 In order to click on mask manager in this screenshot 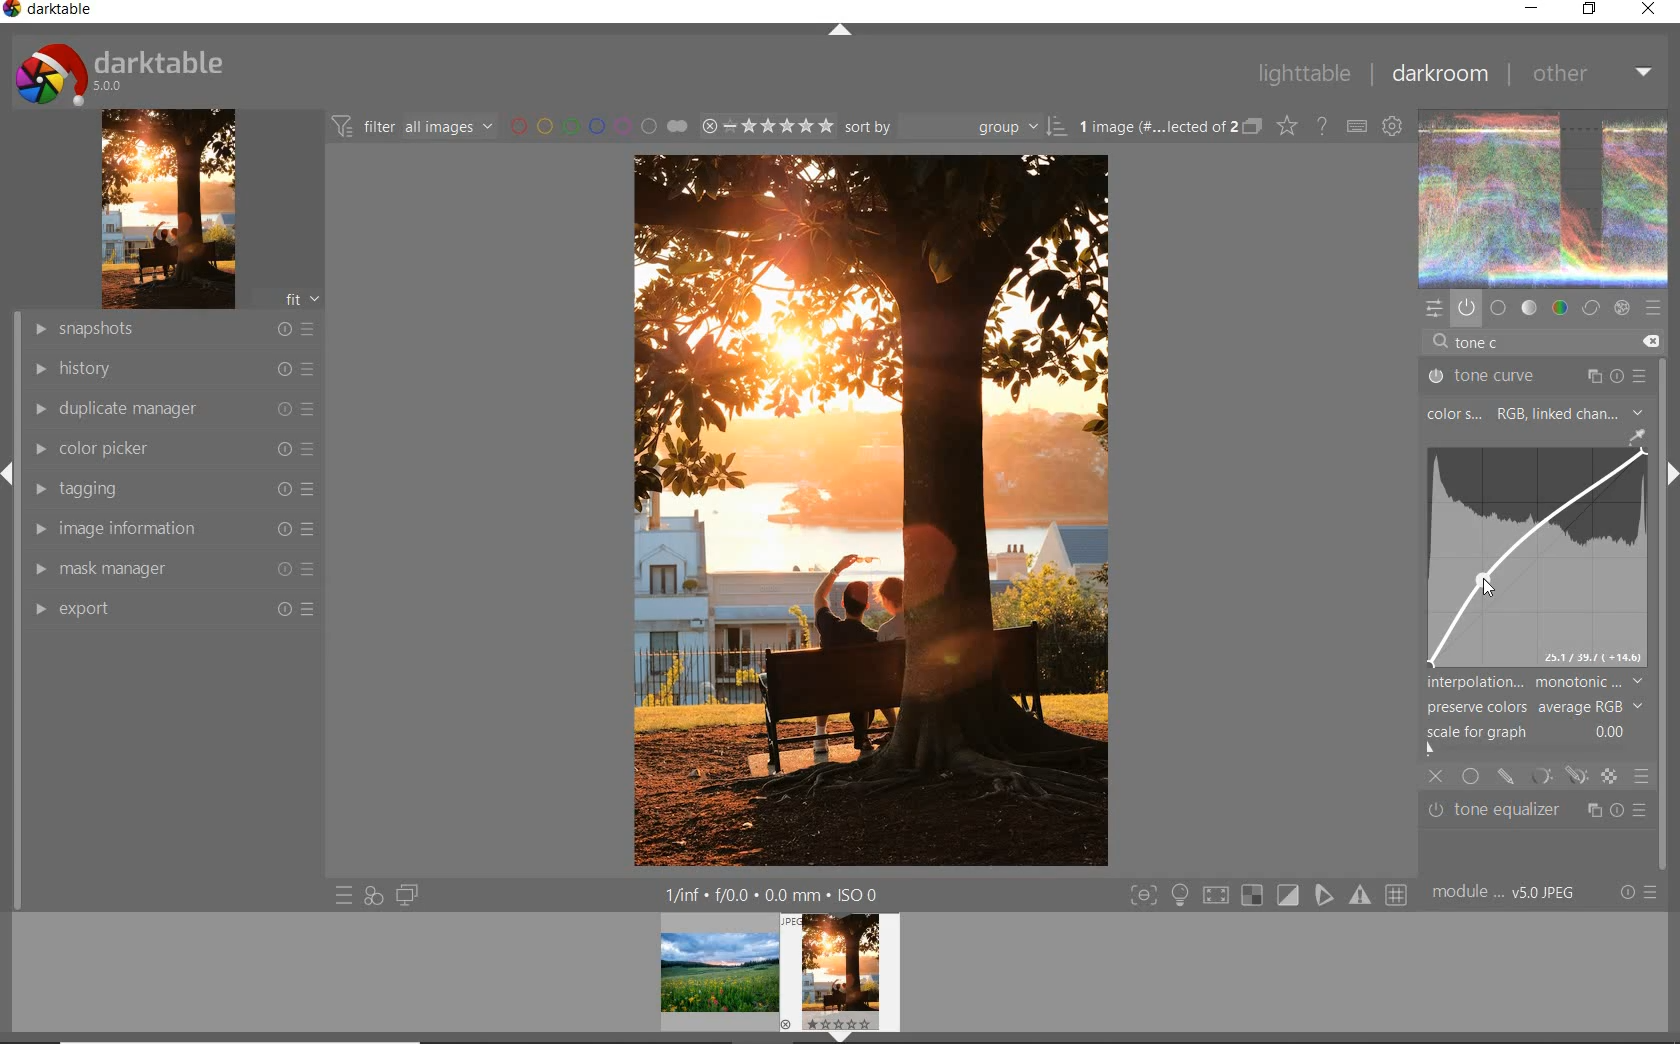, I will do `click(172, 572)`.